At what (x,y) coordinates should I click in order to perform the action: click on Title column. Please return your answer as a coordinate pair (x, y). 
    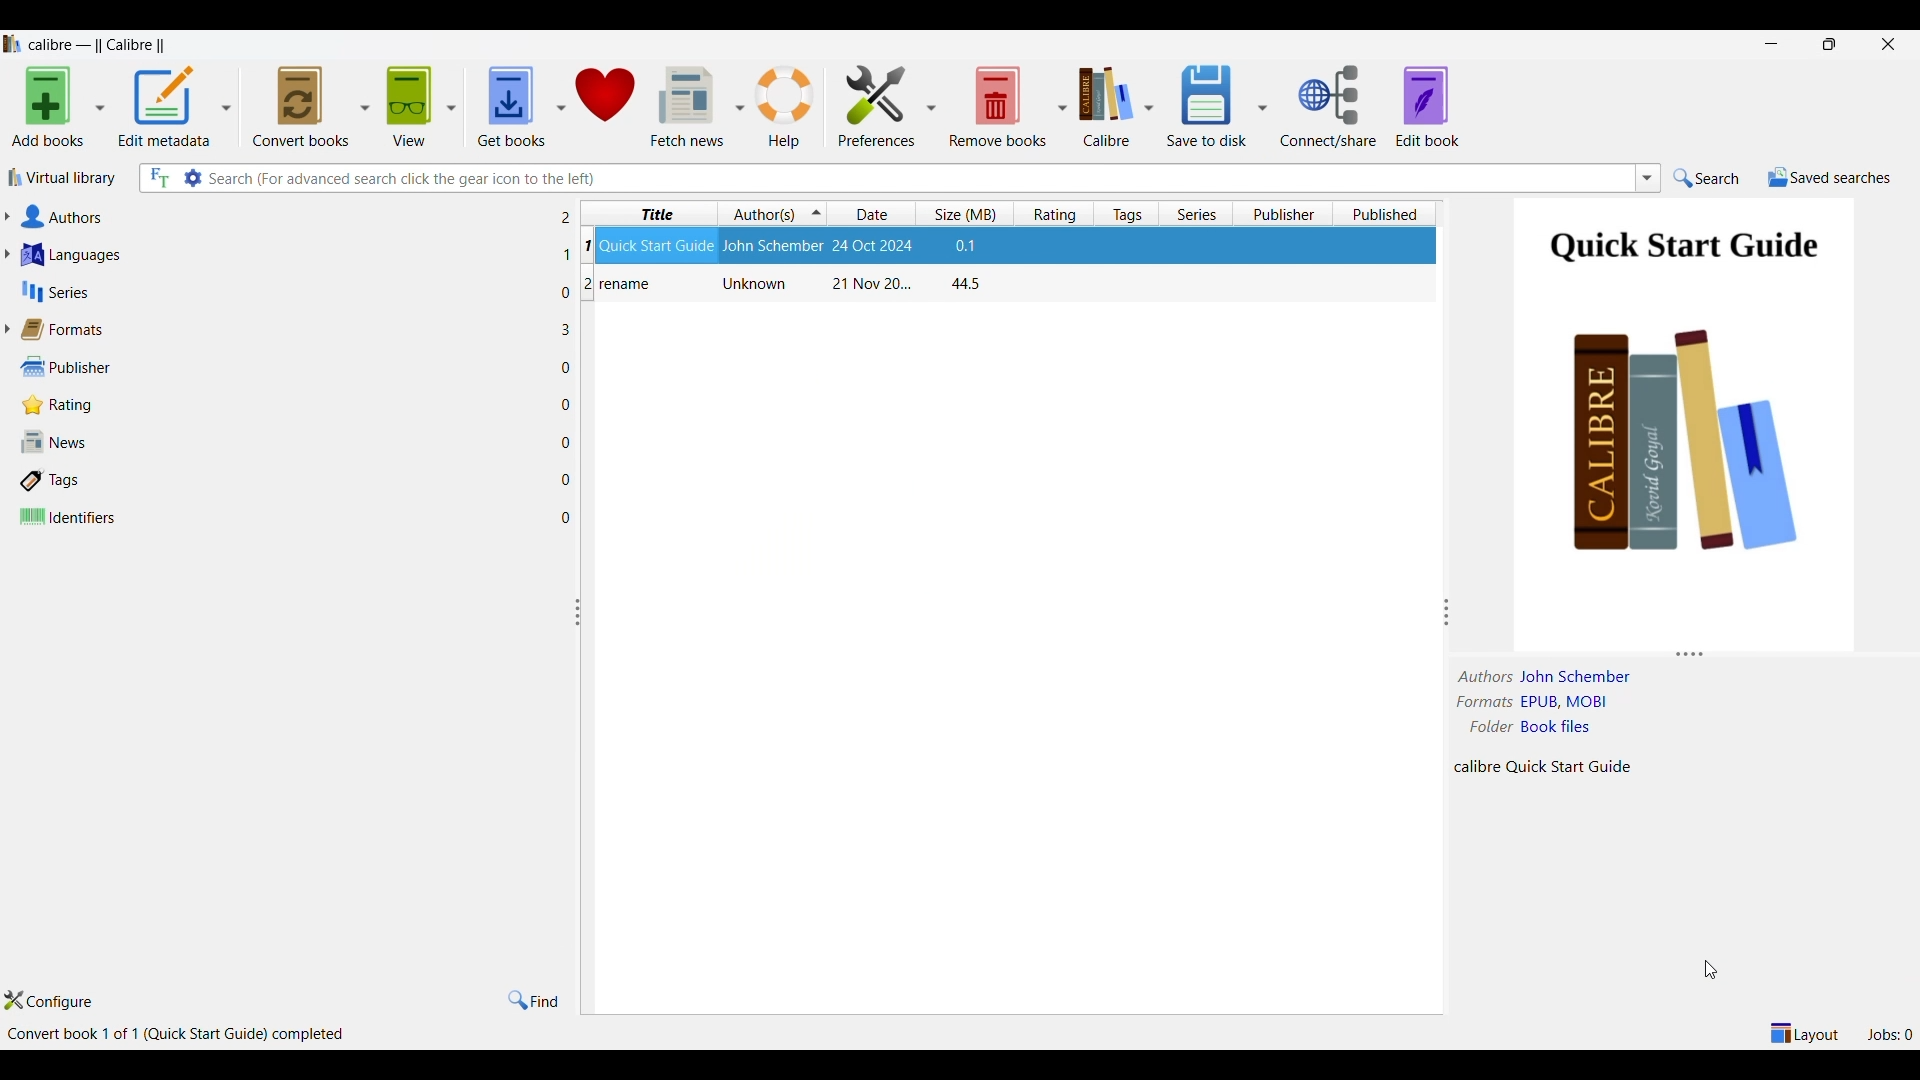
    Looking at the image, I should click on (653, 213).